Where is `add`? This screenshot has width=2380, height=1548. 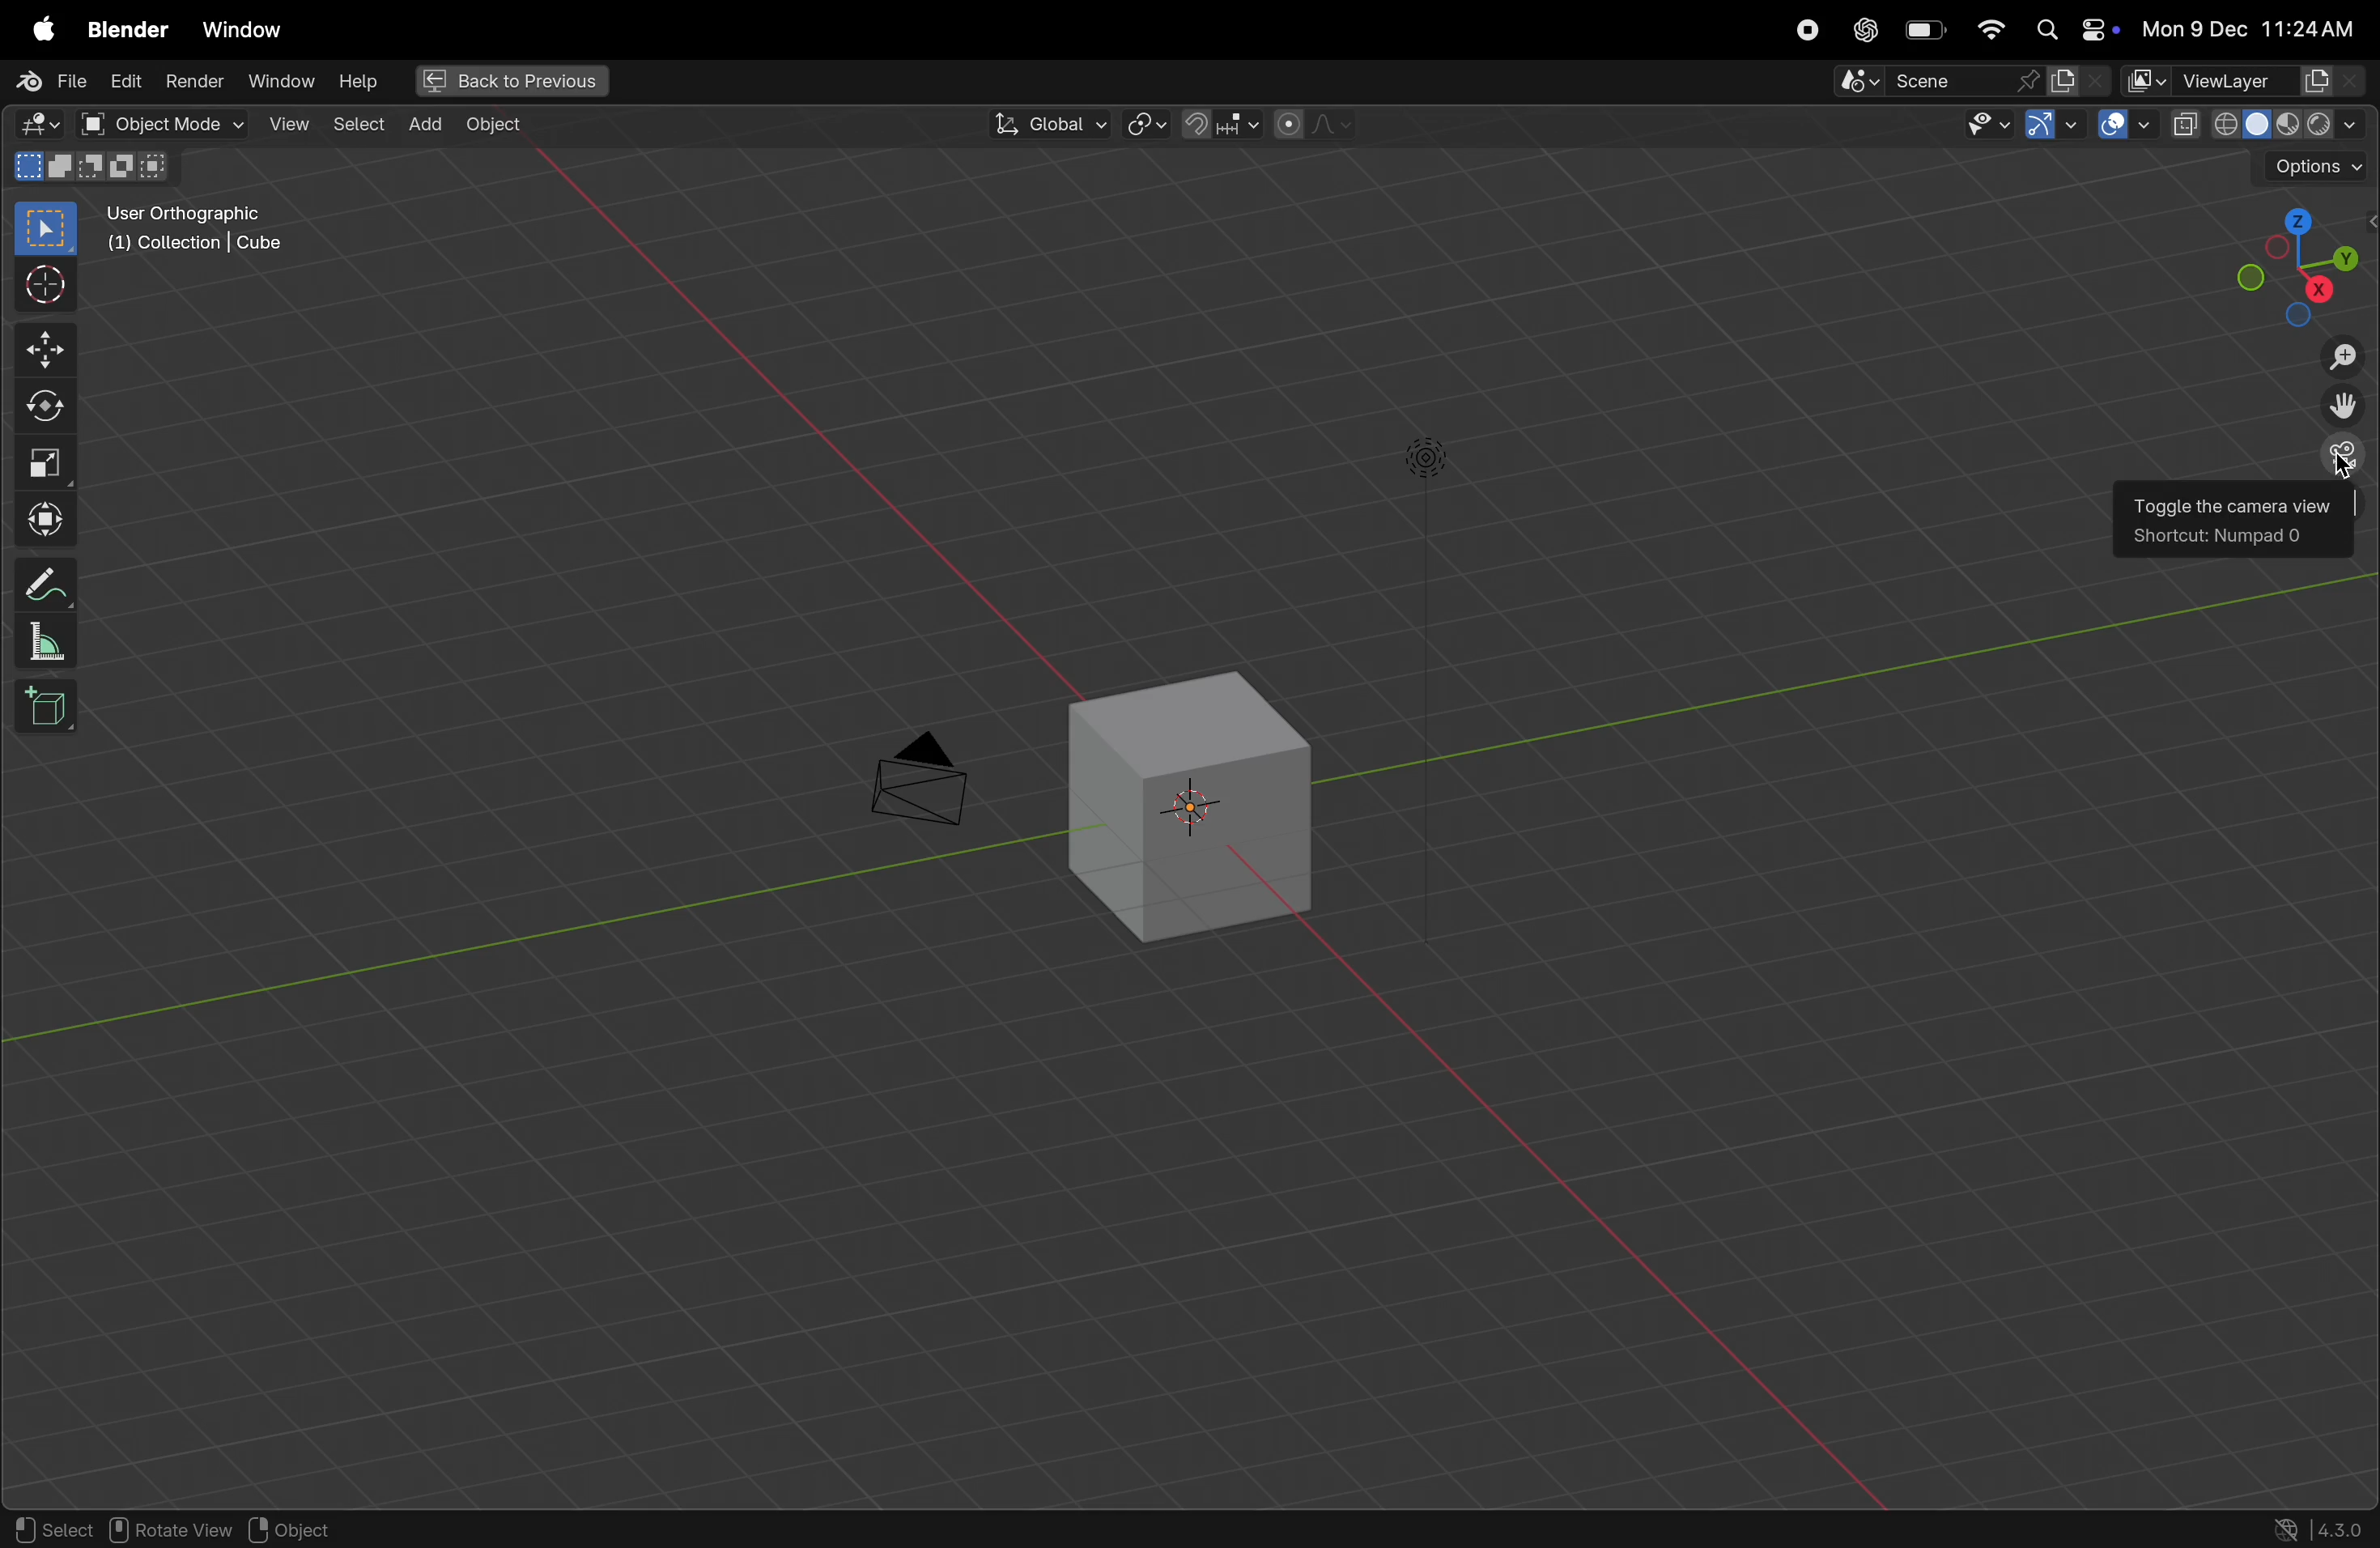
add is located at coordinates (420, 127).